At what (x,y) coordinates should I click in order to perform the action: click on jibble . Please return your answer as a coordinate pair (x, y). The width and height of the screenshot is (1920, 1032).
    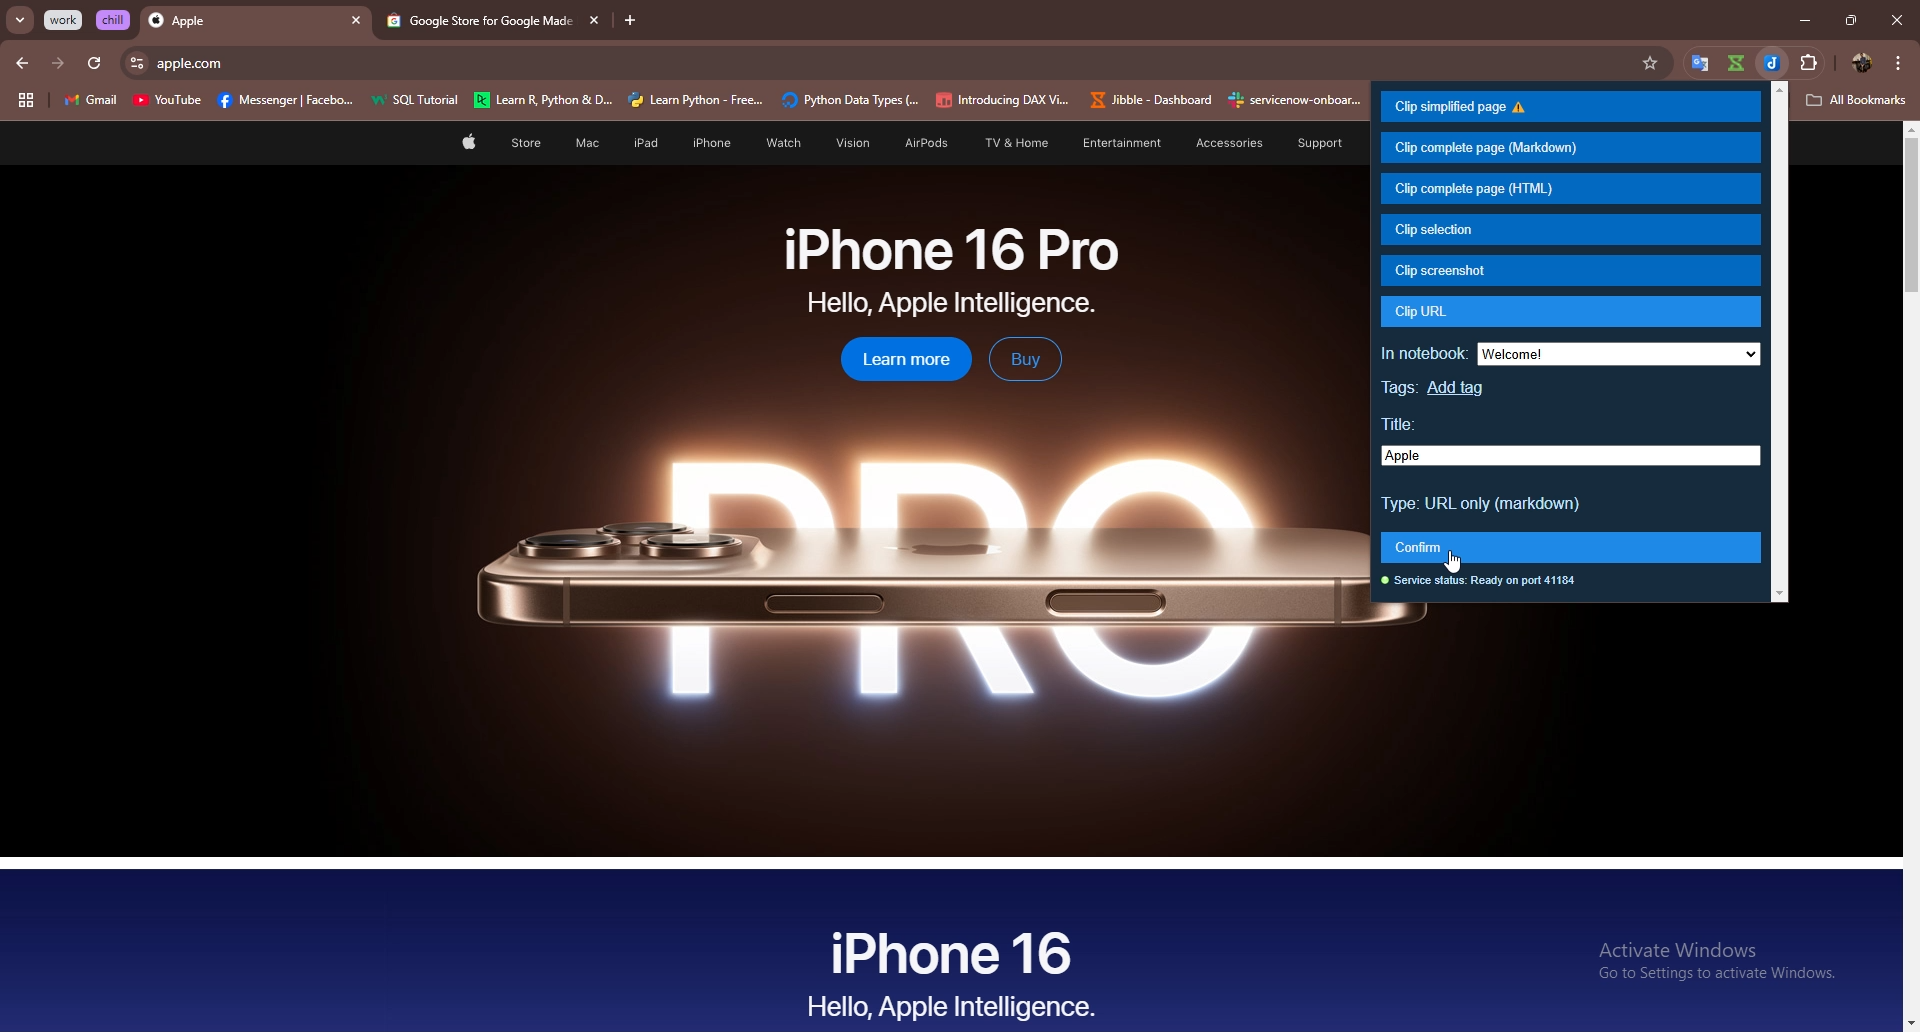
    Looking at the image, I should click on (1774, 63).